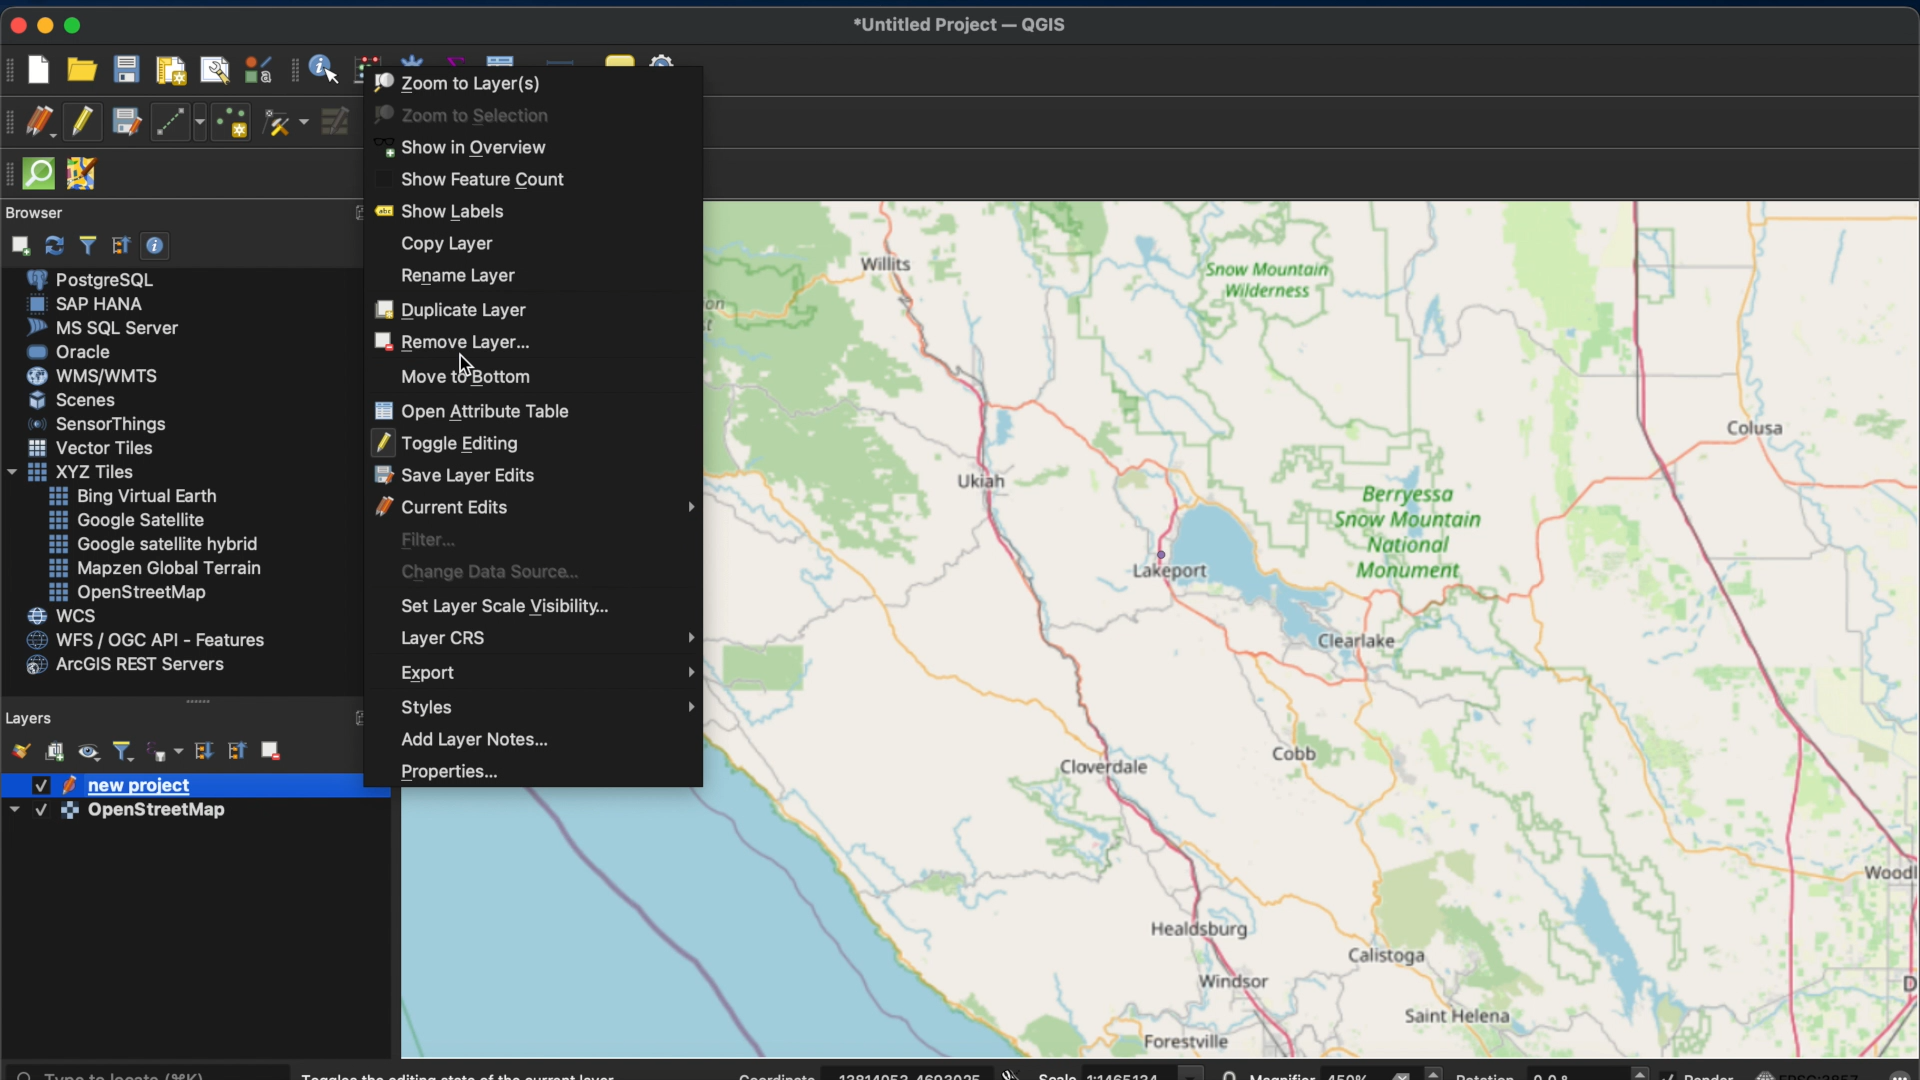 The height and width of the screenshot is (1080, 1920). I want to click on add point feature, so click(233, 123).